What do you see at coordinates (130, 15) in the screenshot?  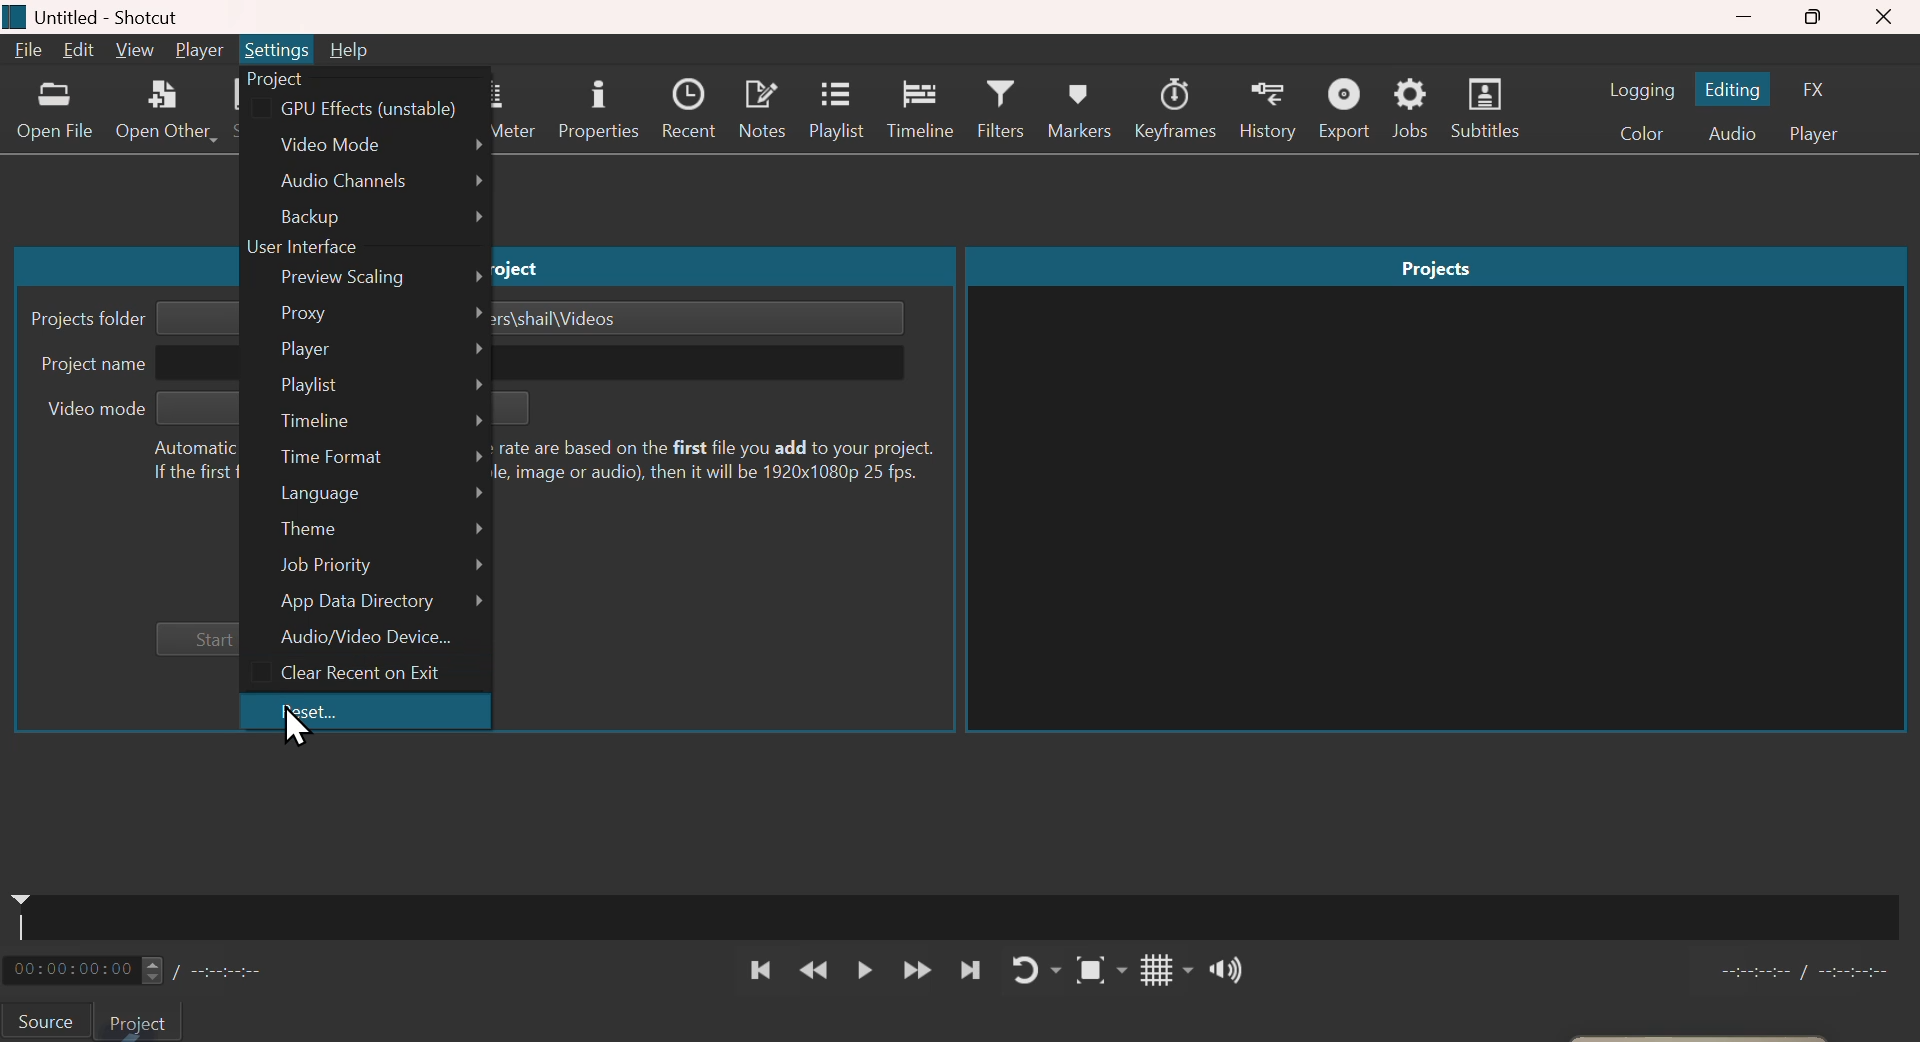 I see `Untitled - Shortcut` at bounding box center [130, 15].